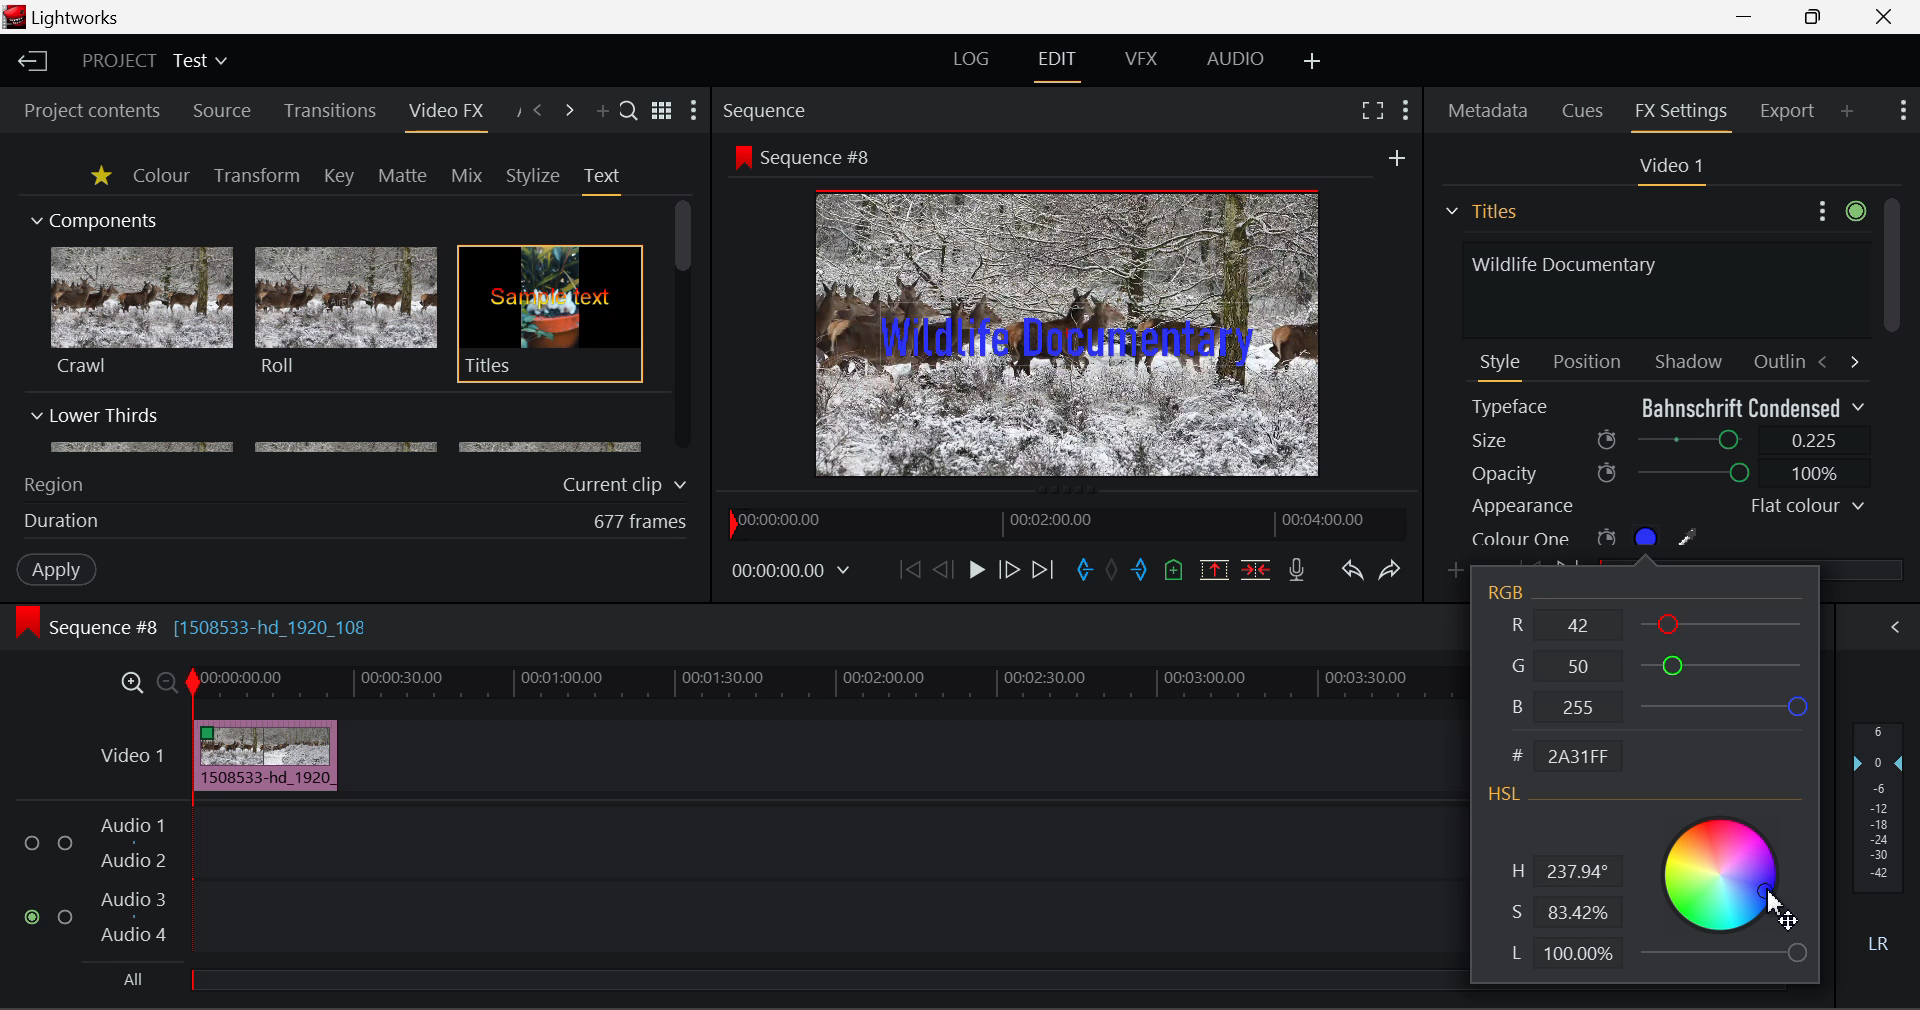 The height and width of the screenshot is (1010, 1920). What do you see at coordinates (1373, 109) in the screenshot?
I see `Full Screen` at bounding box center [1373, 109].